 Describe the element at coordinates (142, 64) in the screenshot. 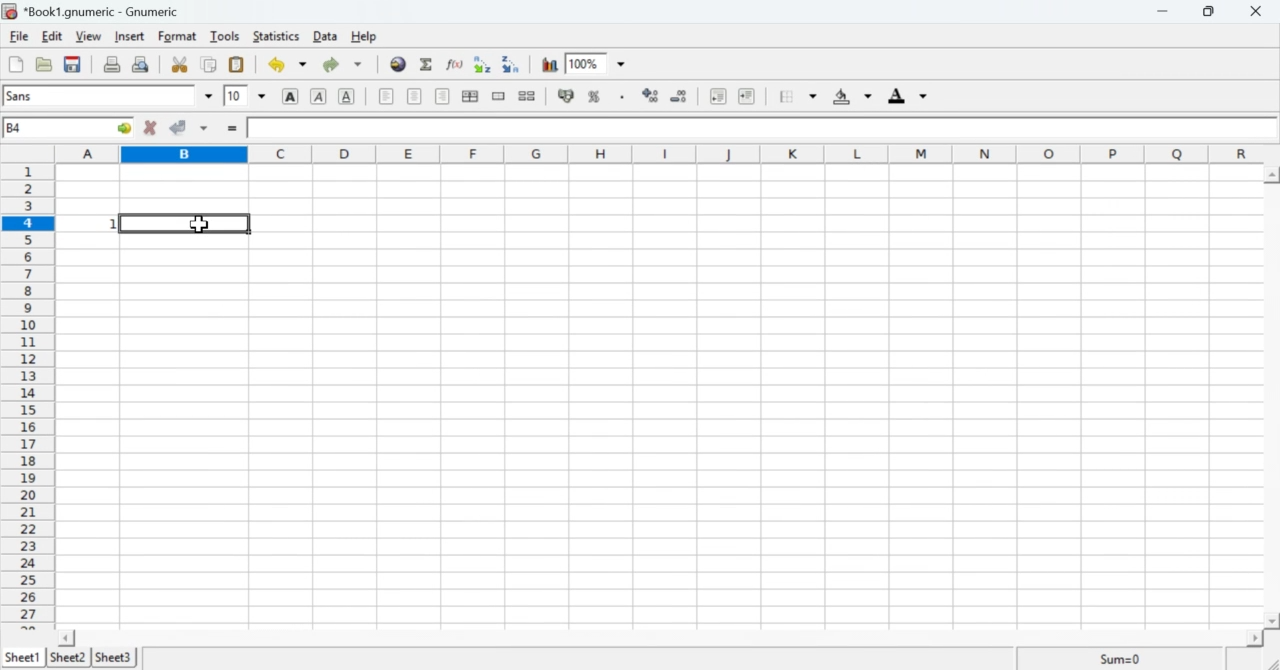

I see `Print preview` at that location.